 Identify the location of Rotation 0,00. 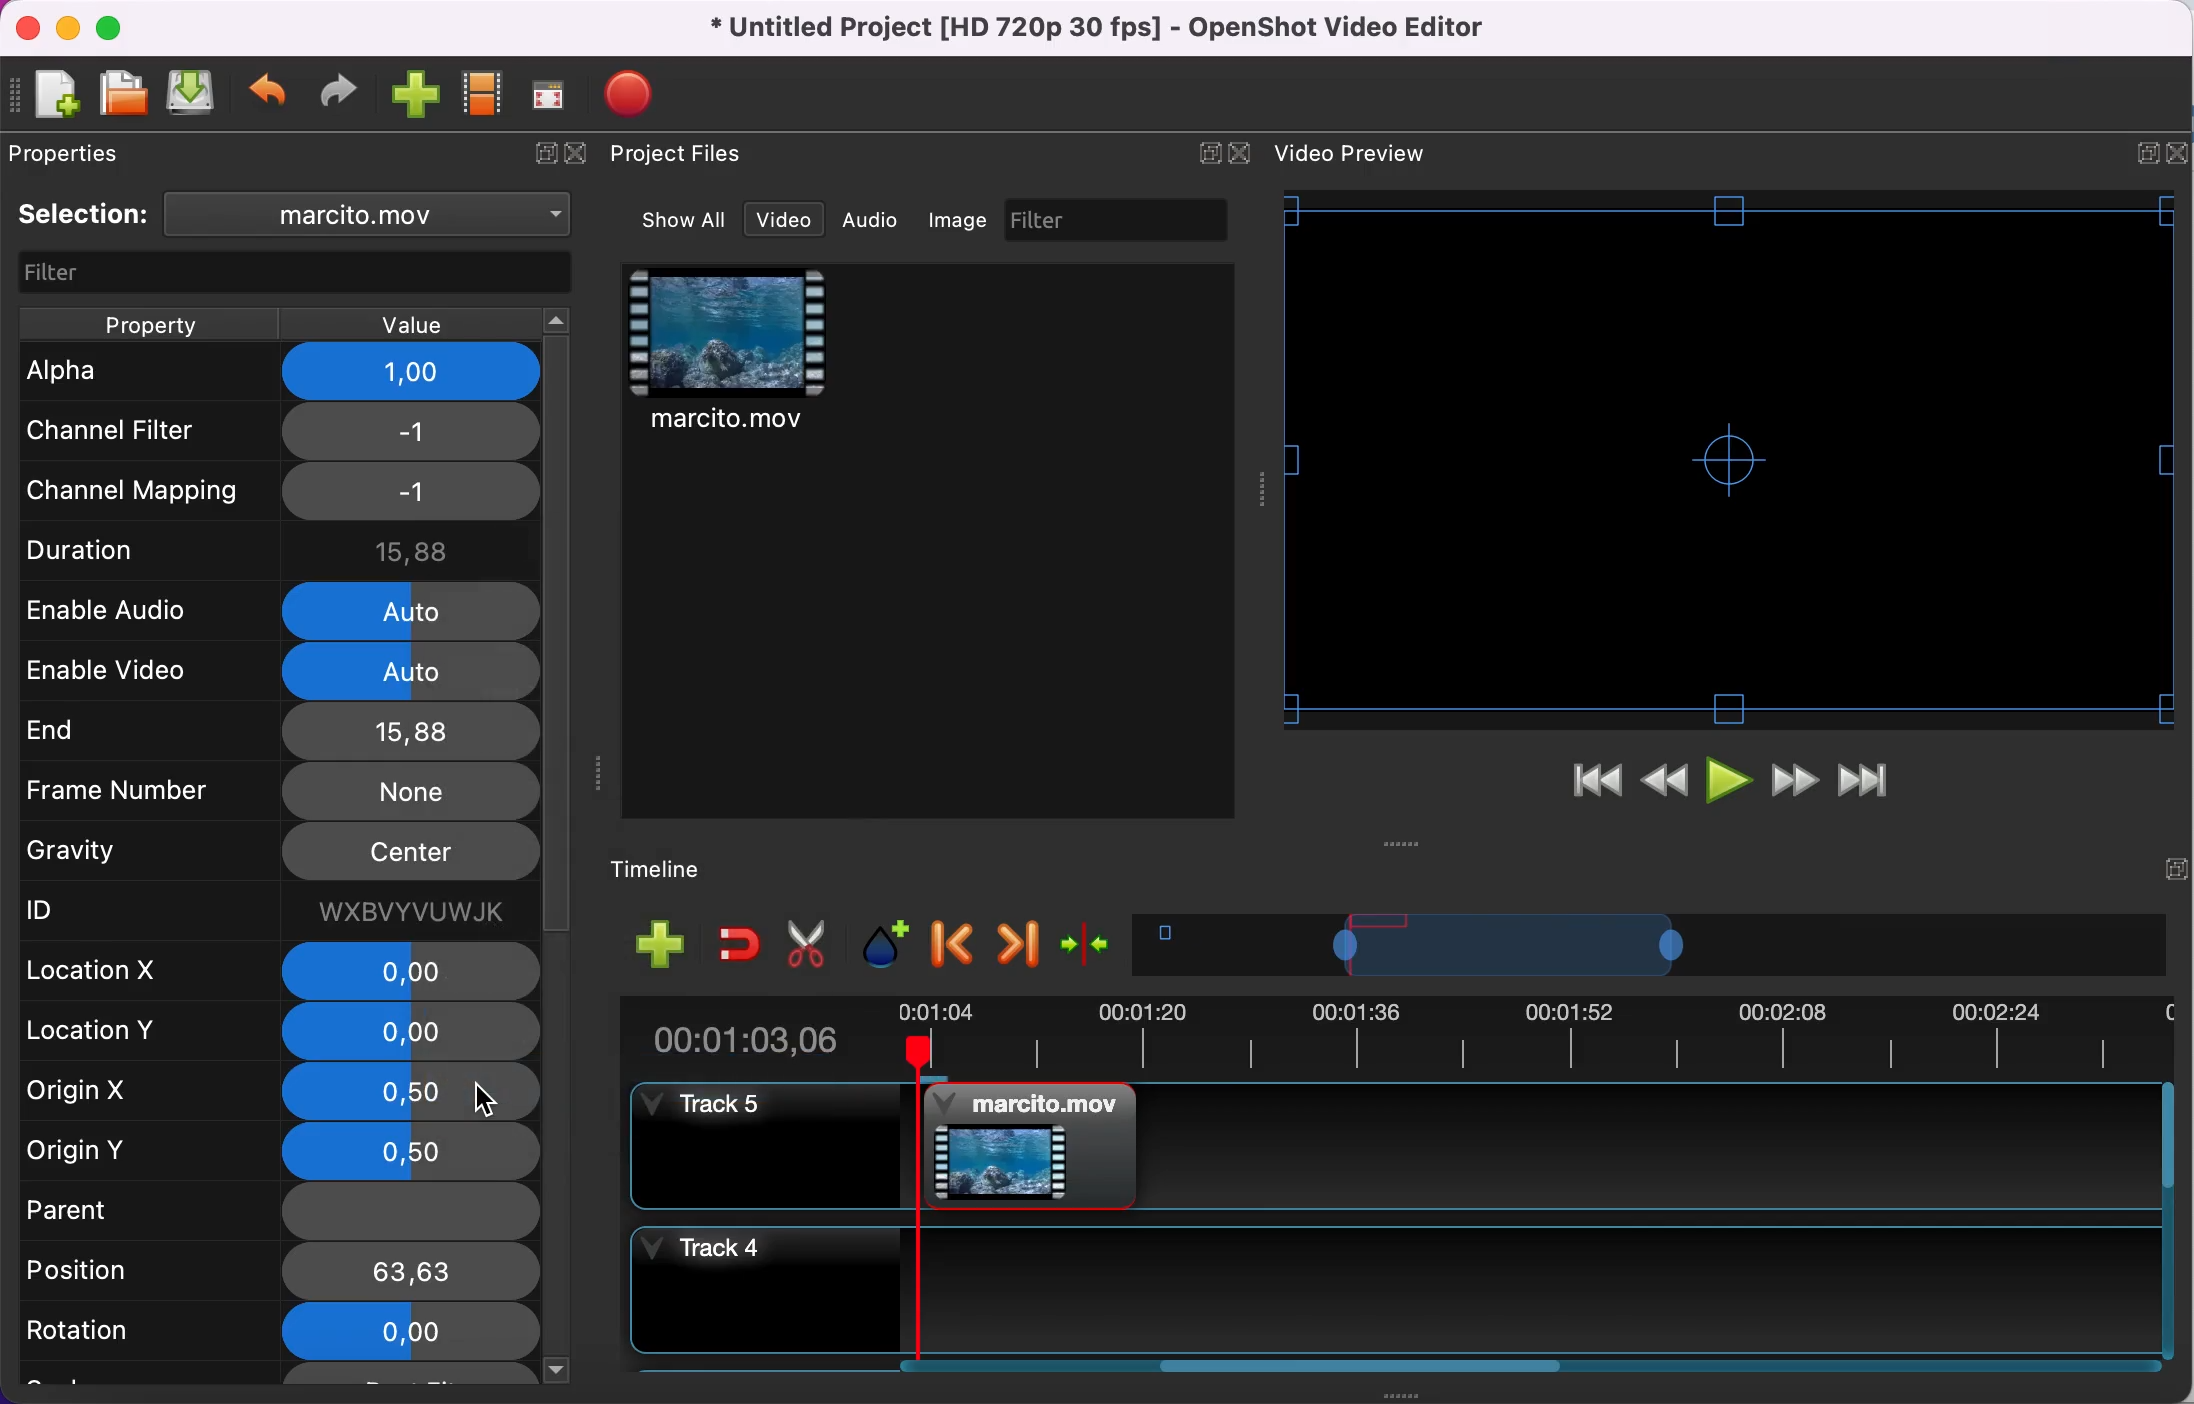
(274, 1329).